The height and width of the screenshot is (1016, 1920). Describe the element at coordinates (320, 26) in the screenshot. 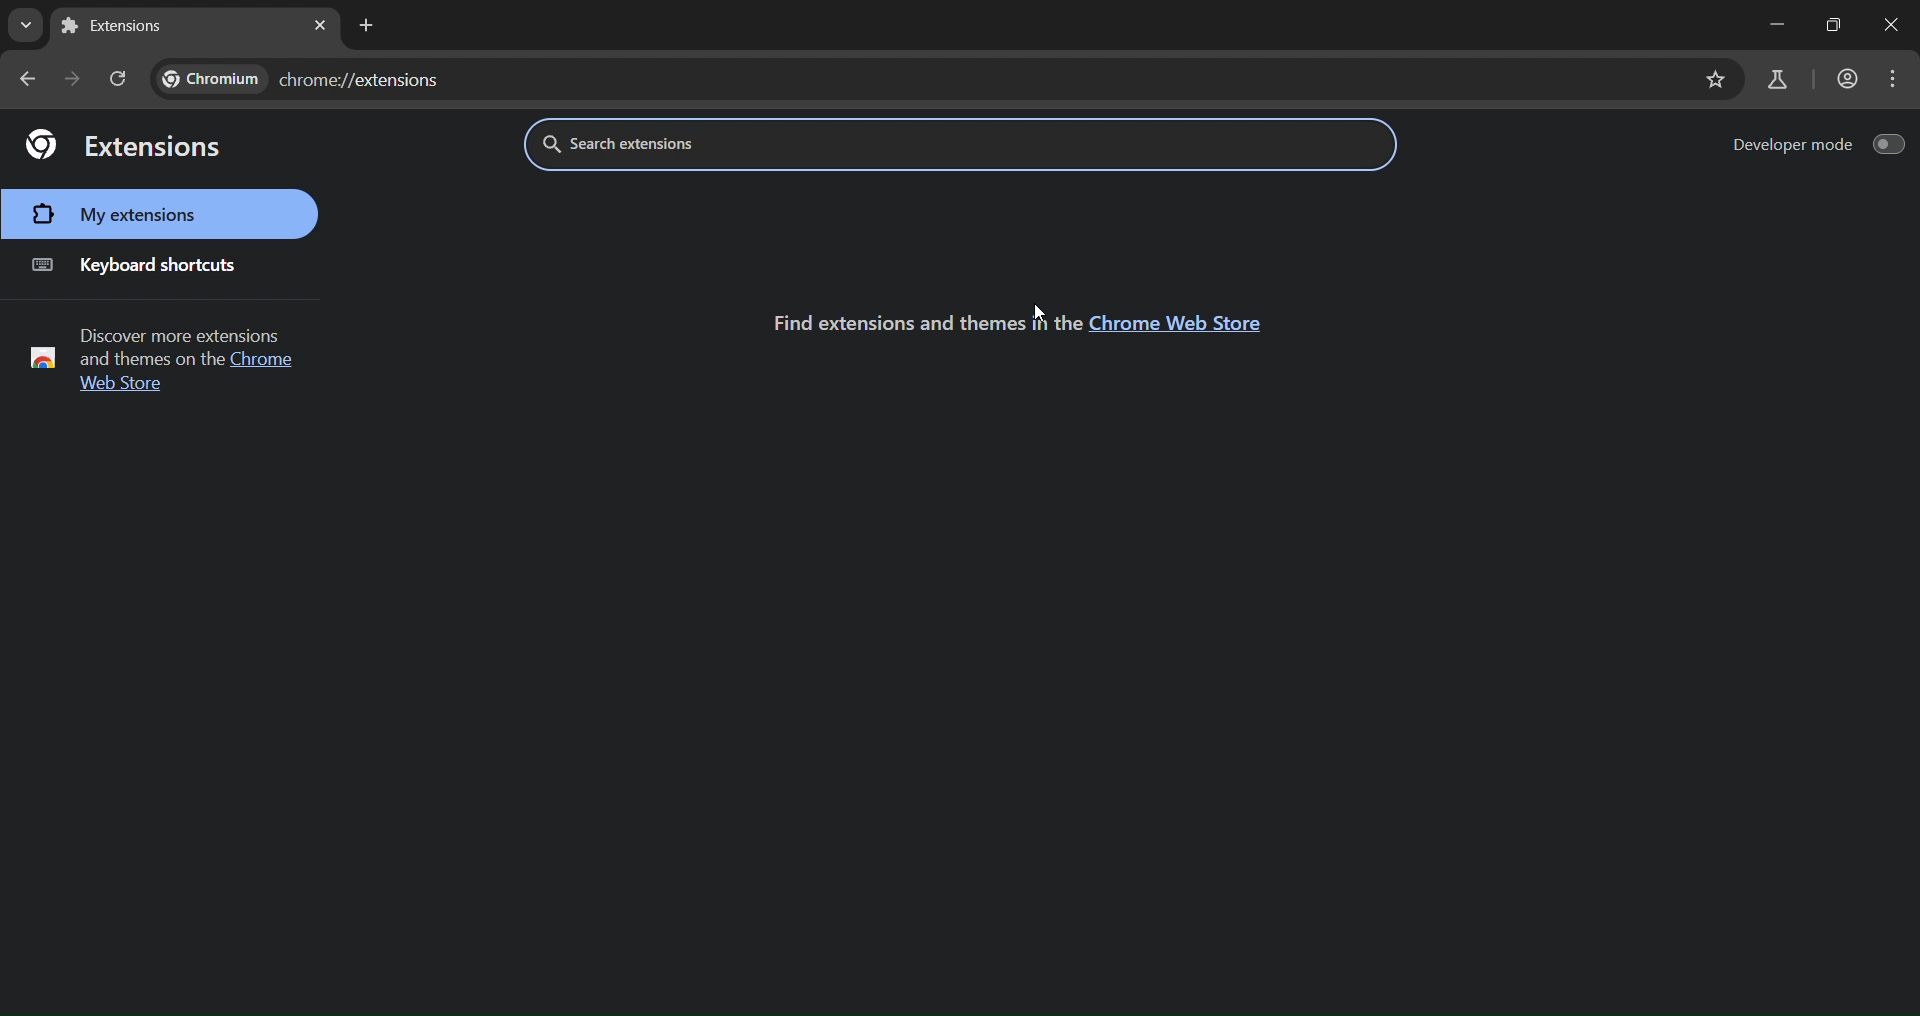

I see `close tab` at that location.